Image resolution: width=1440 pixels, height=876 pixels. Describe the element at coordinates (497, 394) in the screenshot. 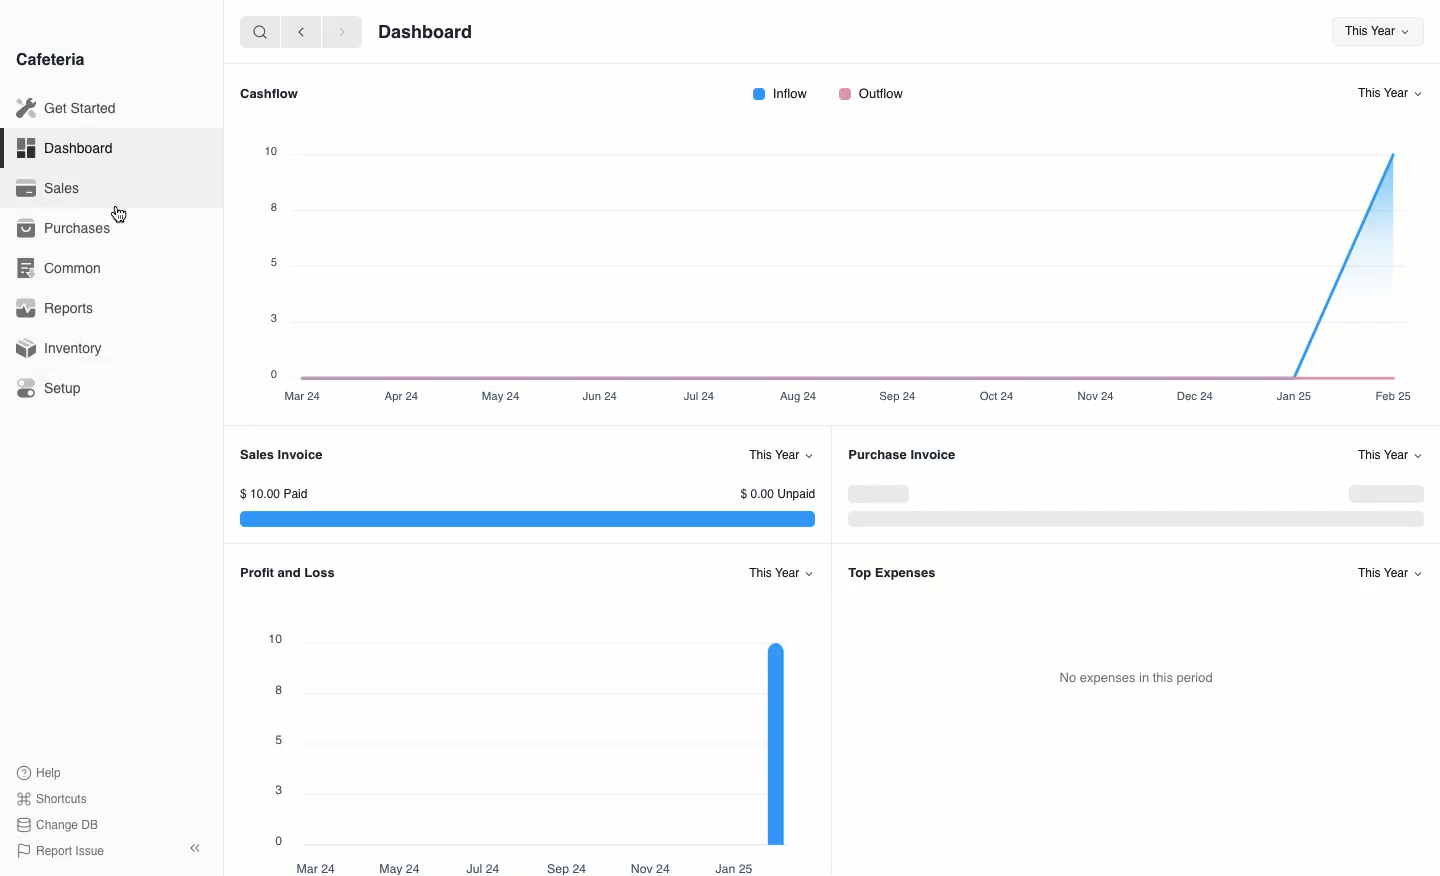

I see `May 24` at that location.